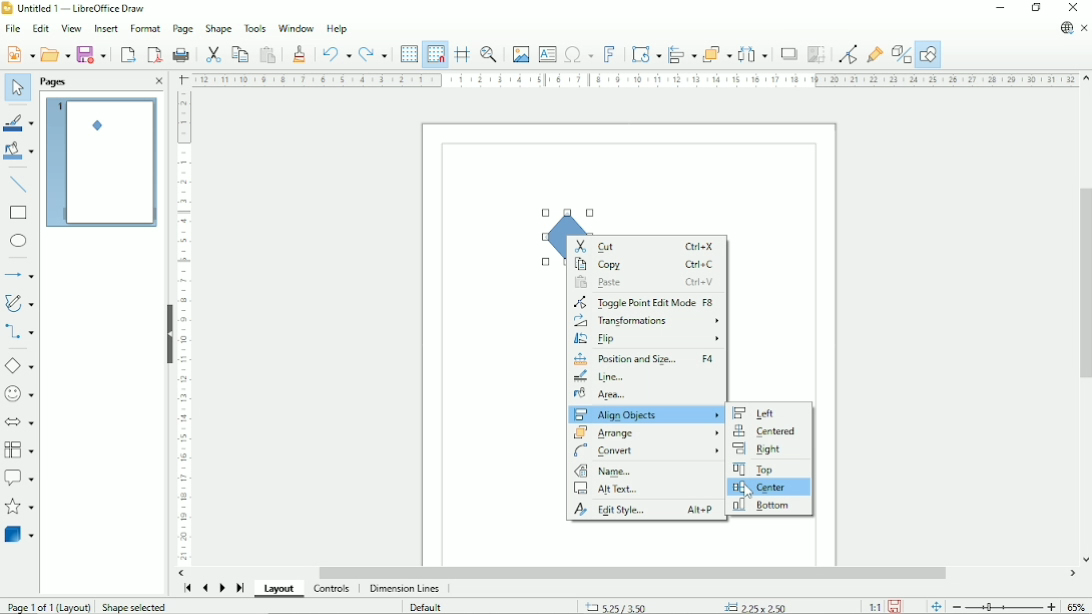 This screenshot has width=1092, height=614. I want to click on Pages, so click(55, 82).